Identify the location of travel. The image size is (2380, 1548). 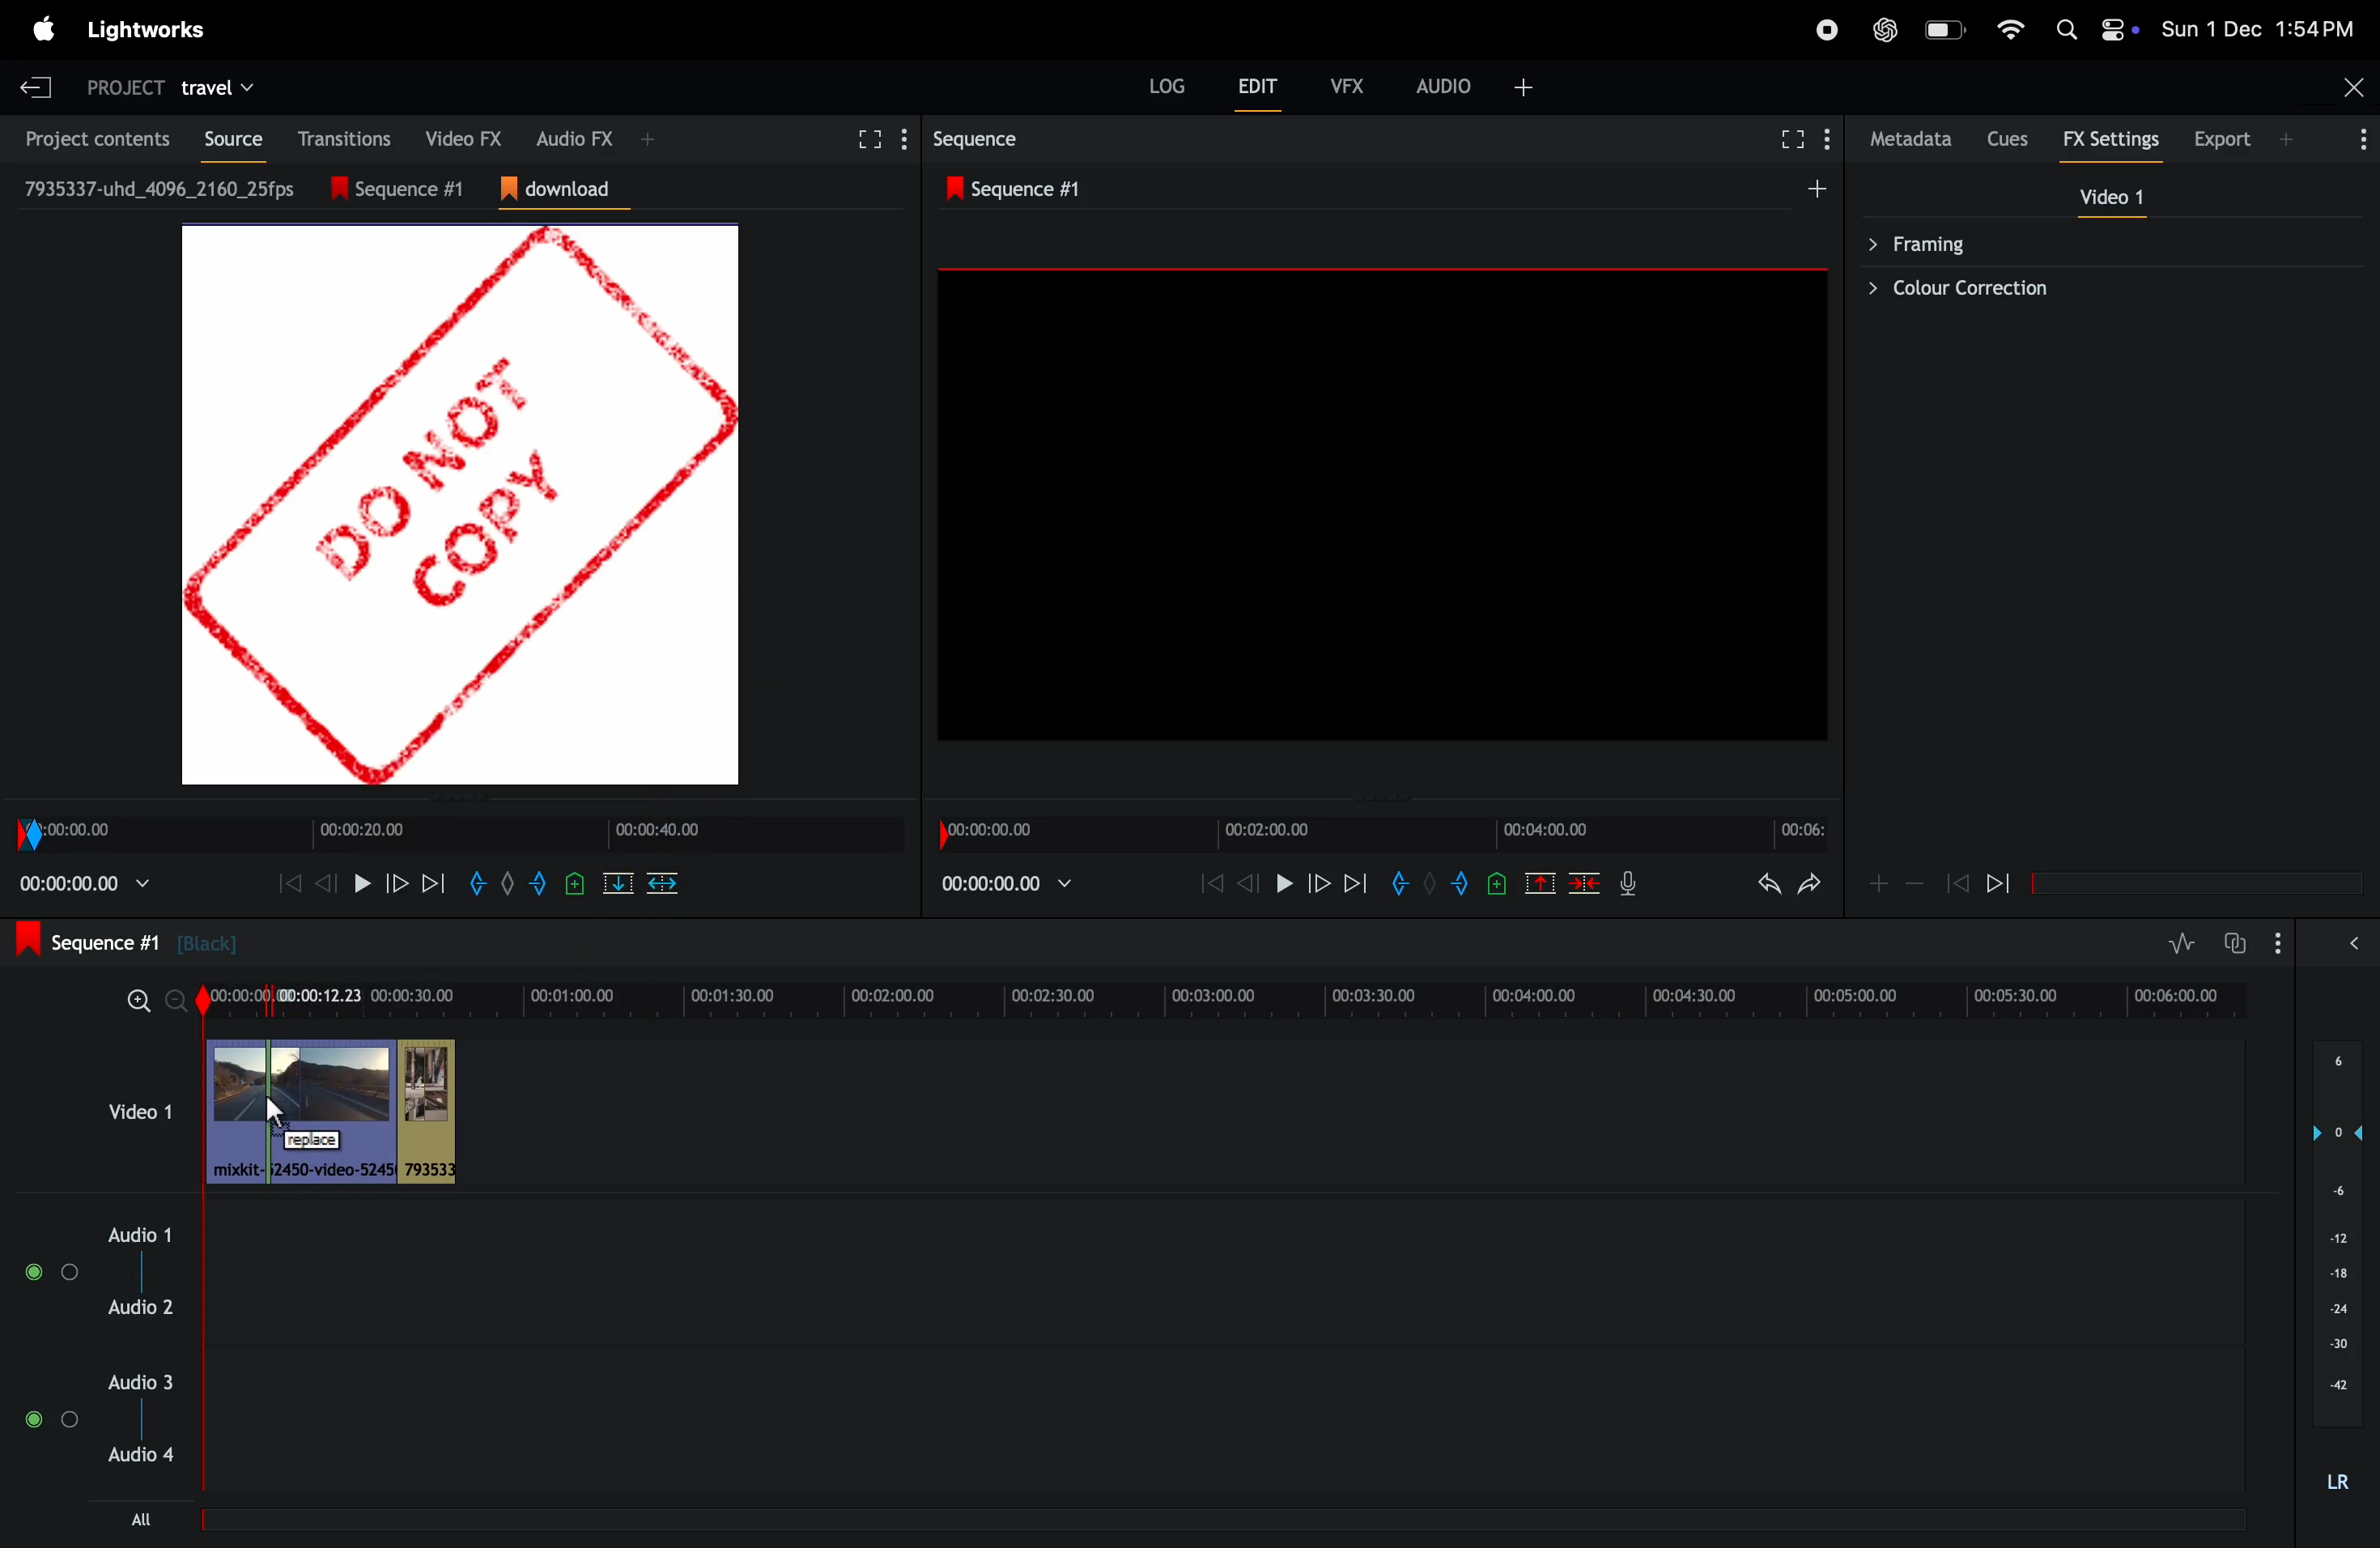
(216, 90).